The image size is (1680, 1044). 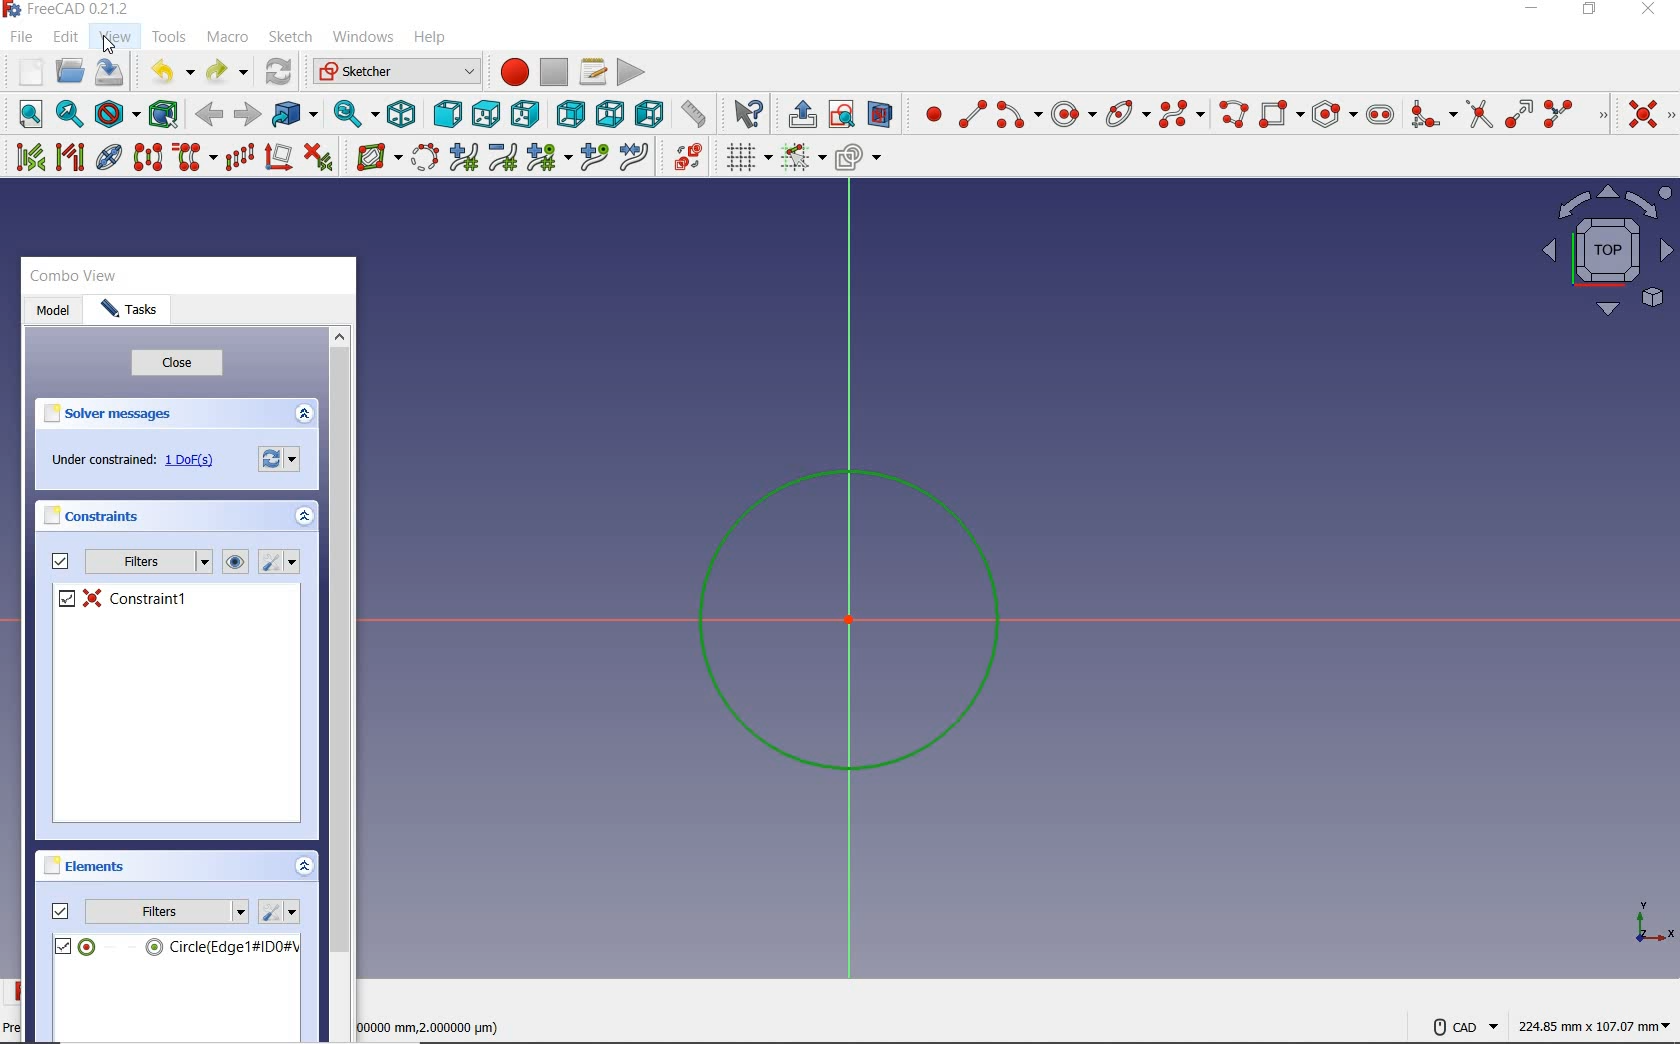 I want to click on go to linked objects, so click(x=294, y=116).